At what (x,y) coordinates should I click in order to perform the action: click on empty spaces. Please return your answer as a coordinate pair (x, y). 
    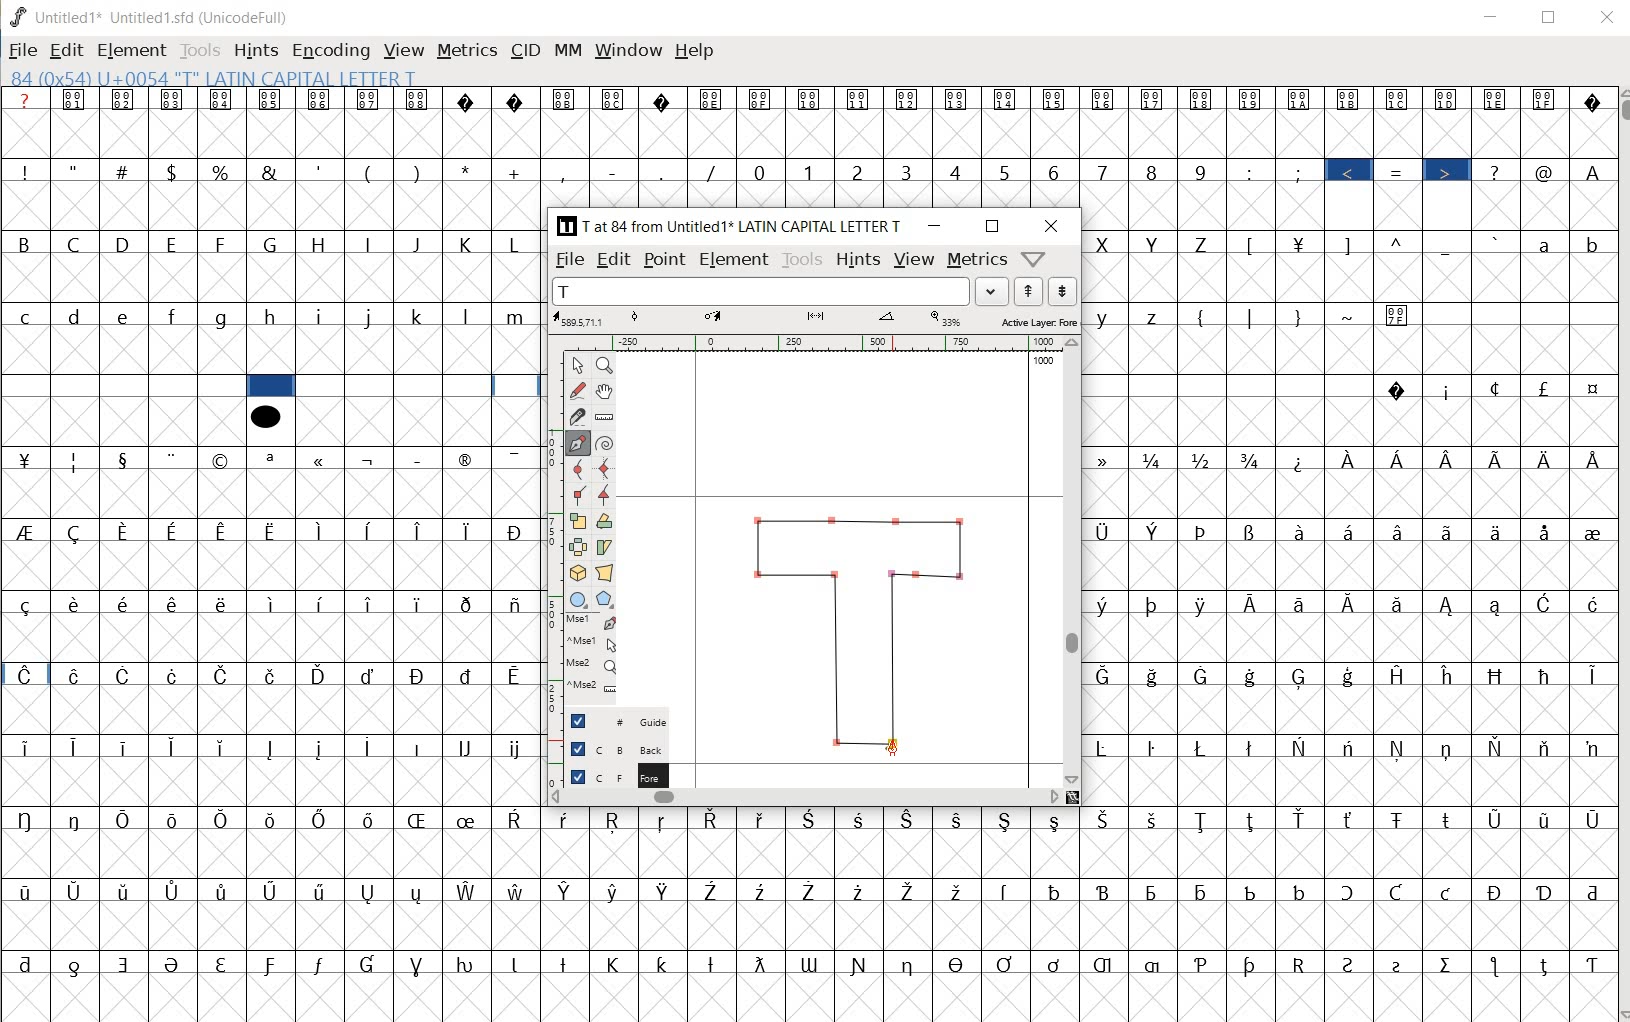
    Looking at the image, I should click on (123, 385).